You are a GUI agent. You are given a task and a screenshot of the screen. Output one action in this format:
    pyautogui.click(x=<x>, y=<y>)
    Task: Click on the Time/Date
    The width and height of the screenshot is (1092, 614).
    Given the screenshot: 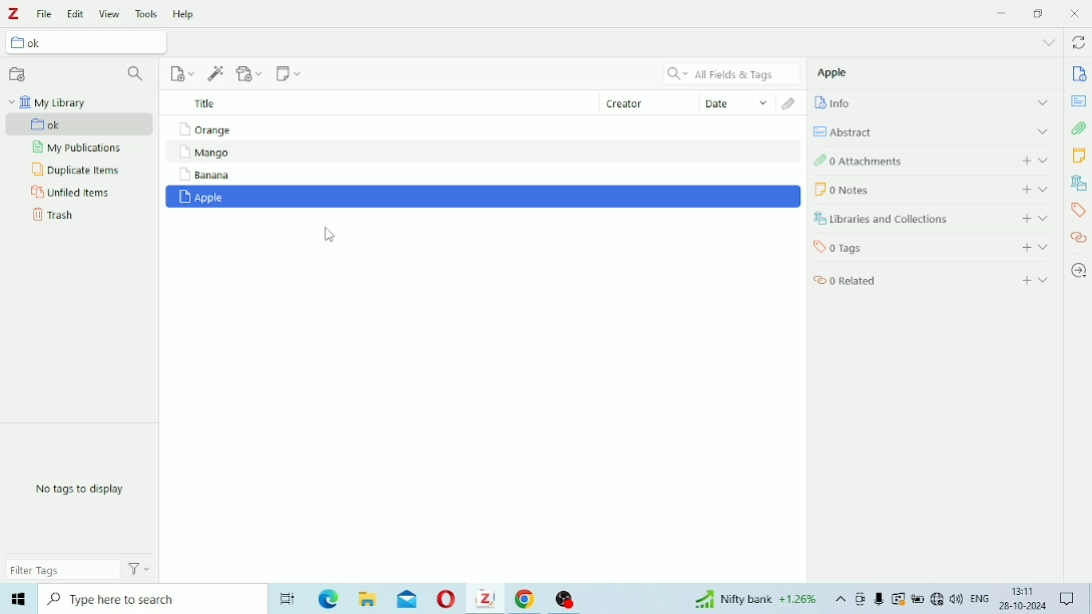 What is the action you would take?
    pyautogui.click(x=1020, y=600)
    